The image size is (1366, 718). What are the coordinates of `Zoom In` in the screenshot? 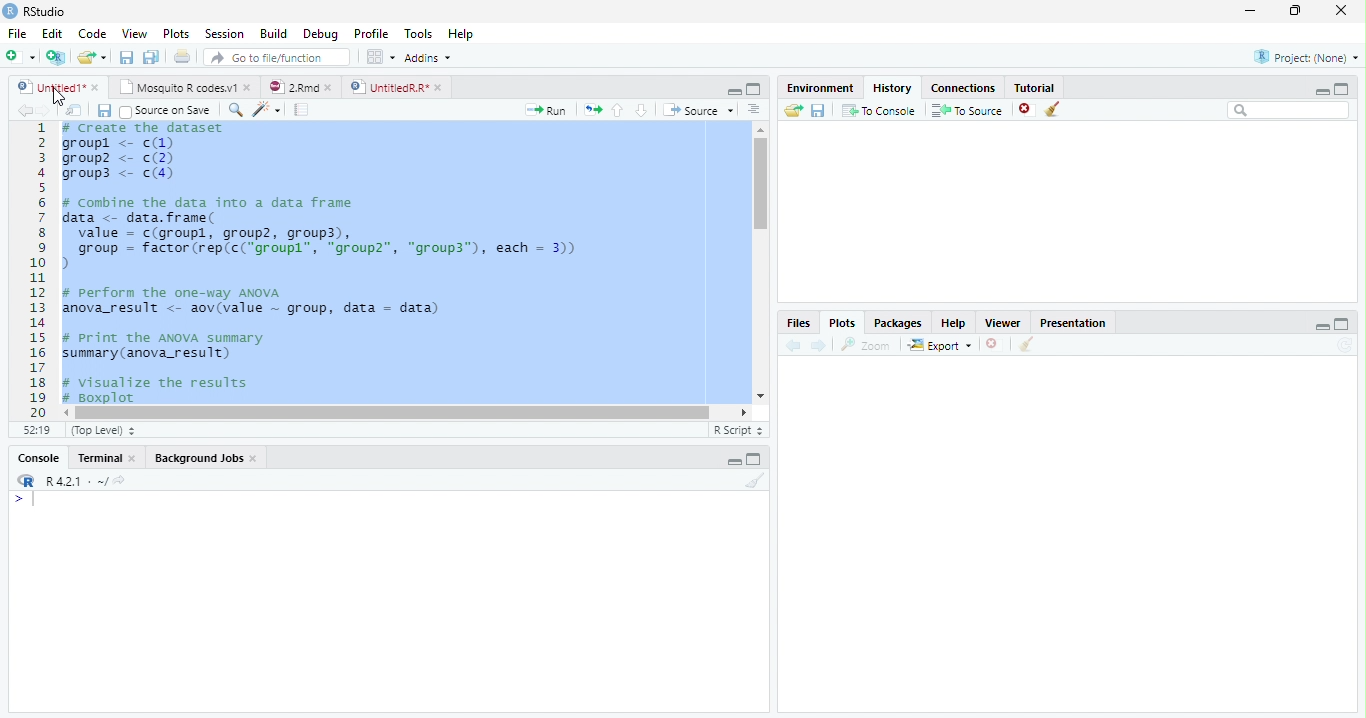 It's located at (234, 111).